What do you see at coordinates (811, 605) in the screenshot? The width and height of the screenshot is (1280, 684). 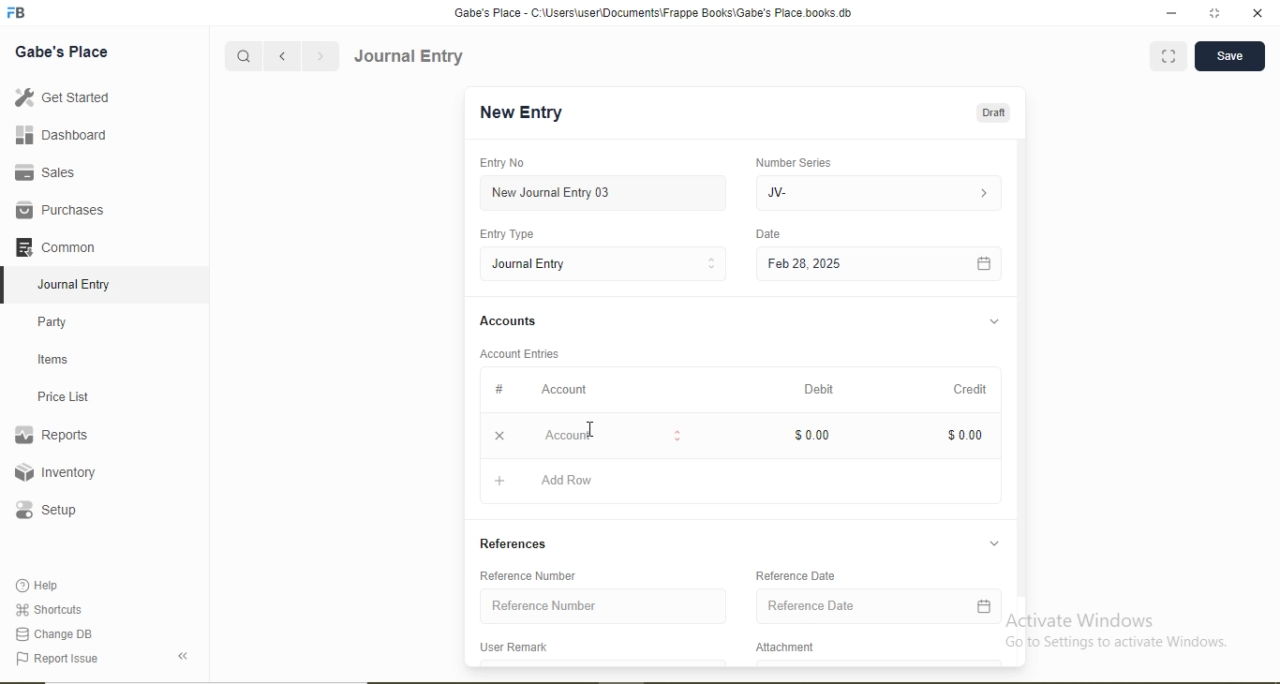 I see `Reference Date` at bounding box center [811, 605].